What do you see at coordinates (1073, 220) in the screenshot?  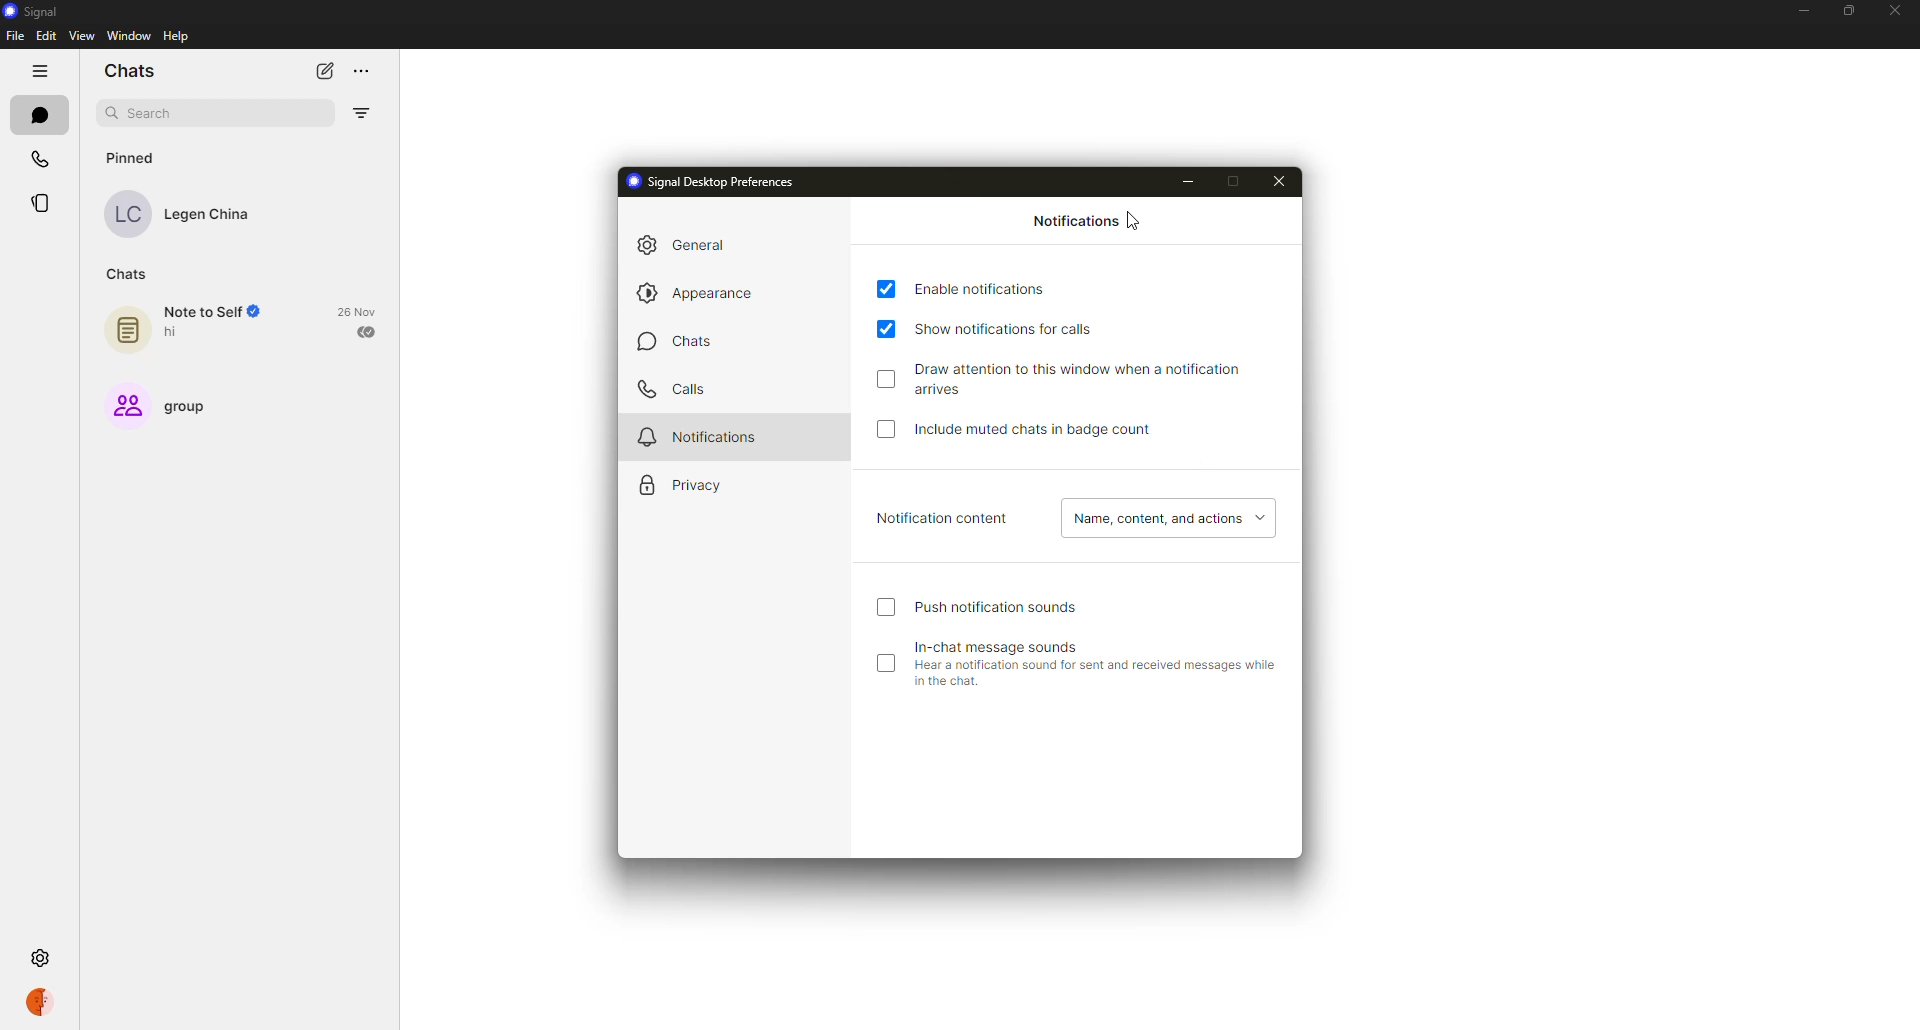 I see `notifications` at bounding box center [1073, 220].